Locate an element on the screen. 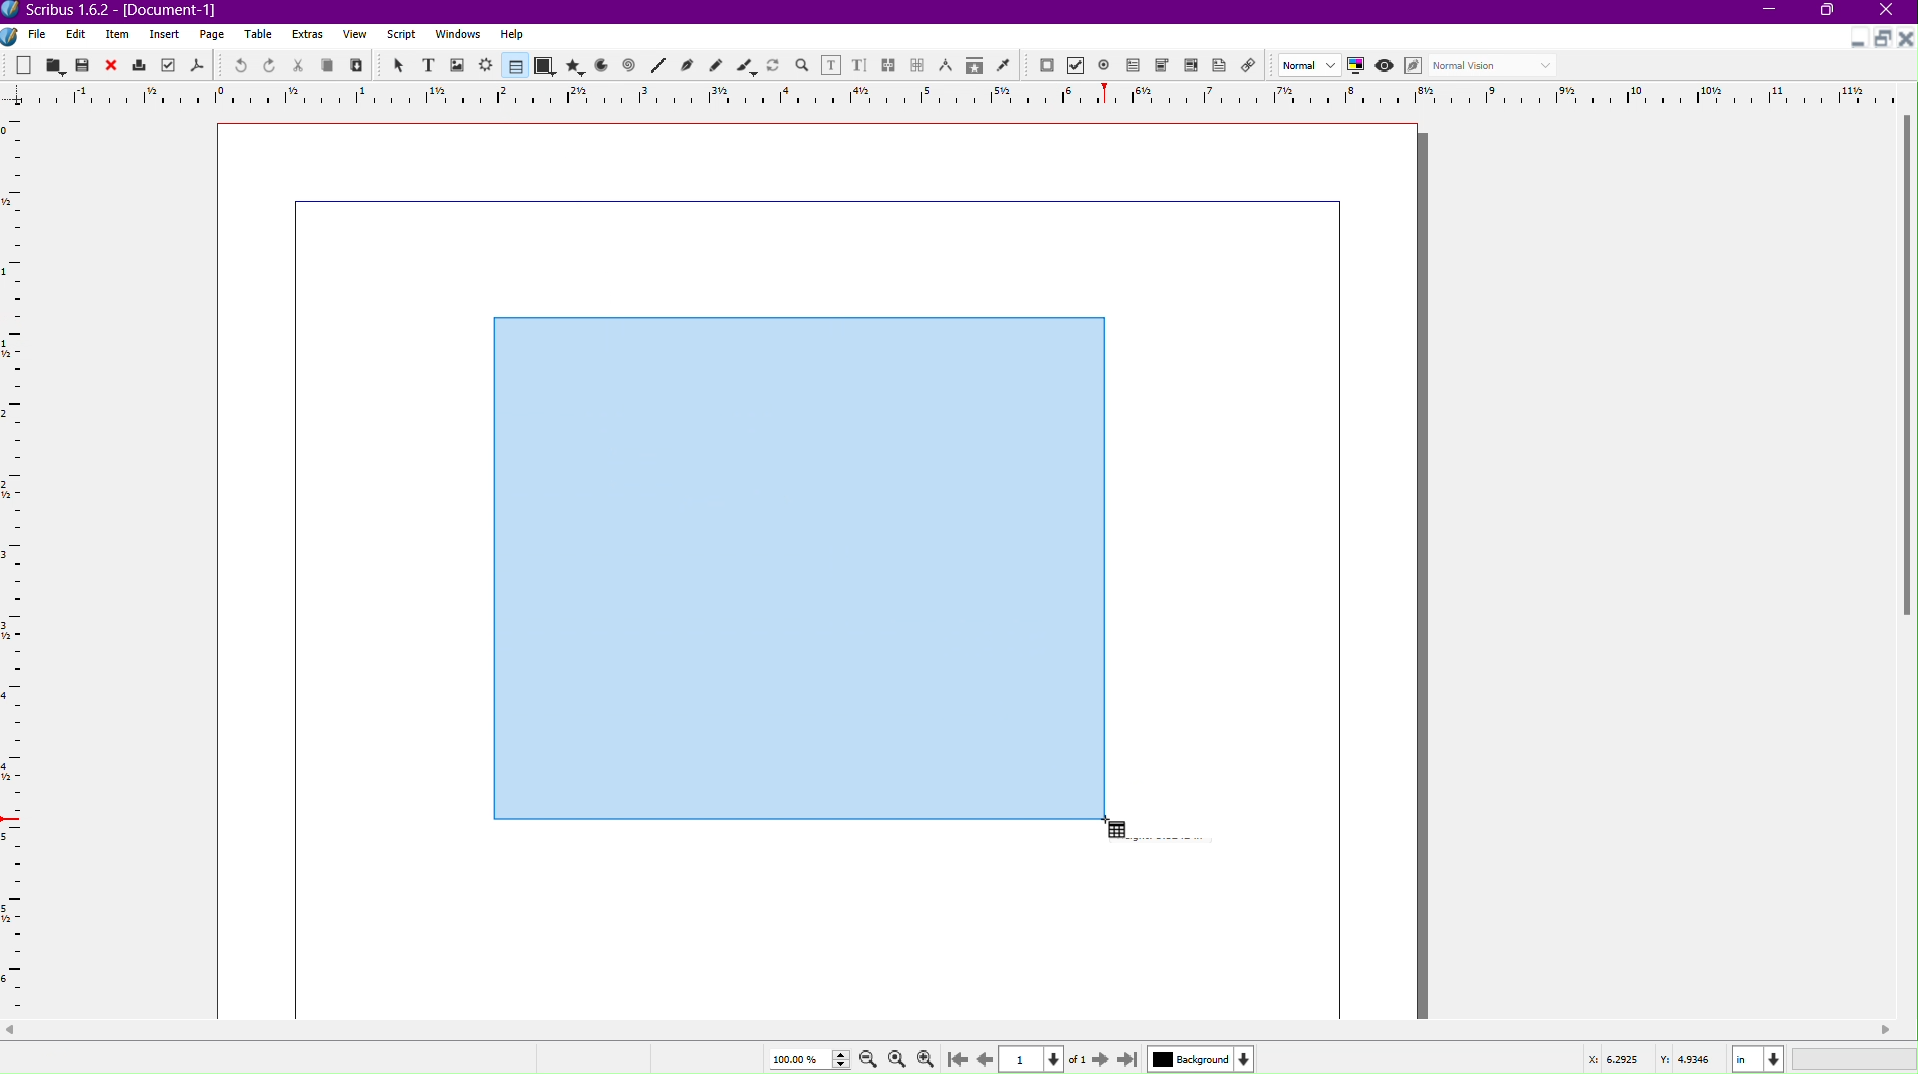 This screenshot has height=1074, width=1918. Save as PDF is located at coordinates (196, 66).